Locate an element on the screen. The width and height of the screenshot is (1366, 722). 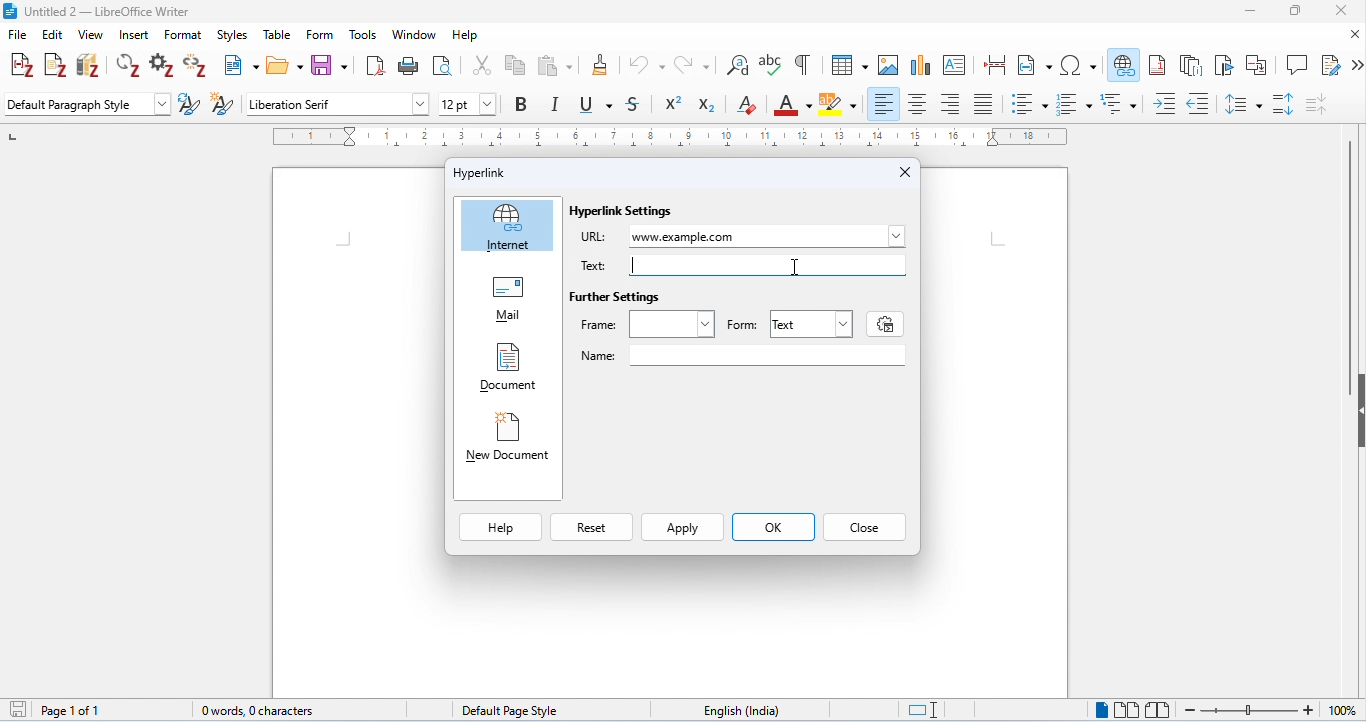
book view is located at coordinates (1159, 710).